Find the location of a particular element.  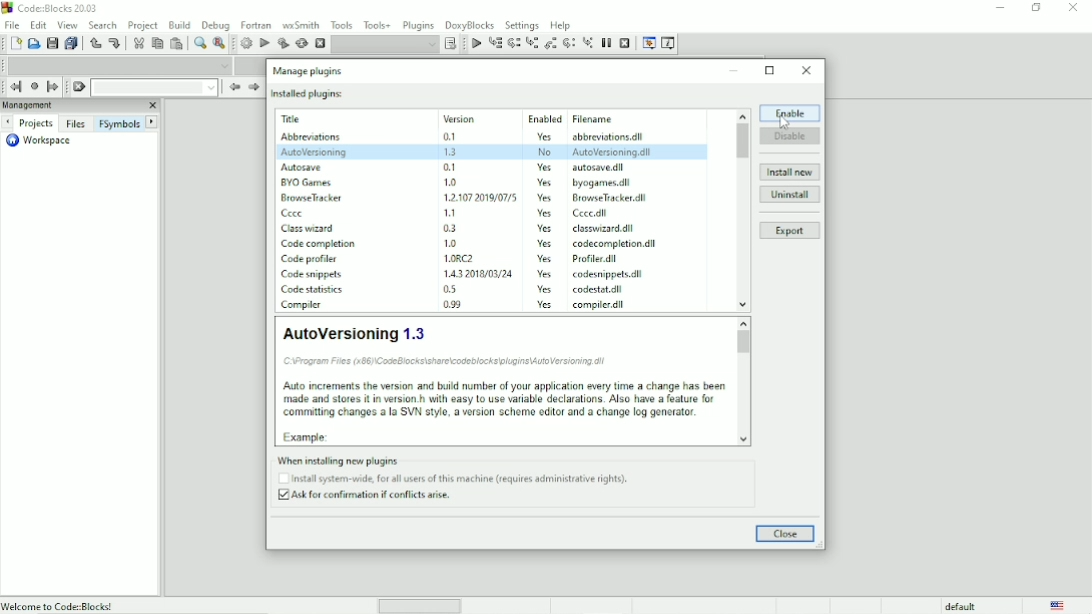

Settings is located at coordinates (521, 25).